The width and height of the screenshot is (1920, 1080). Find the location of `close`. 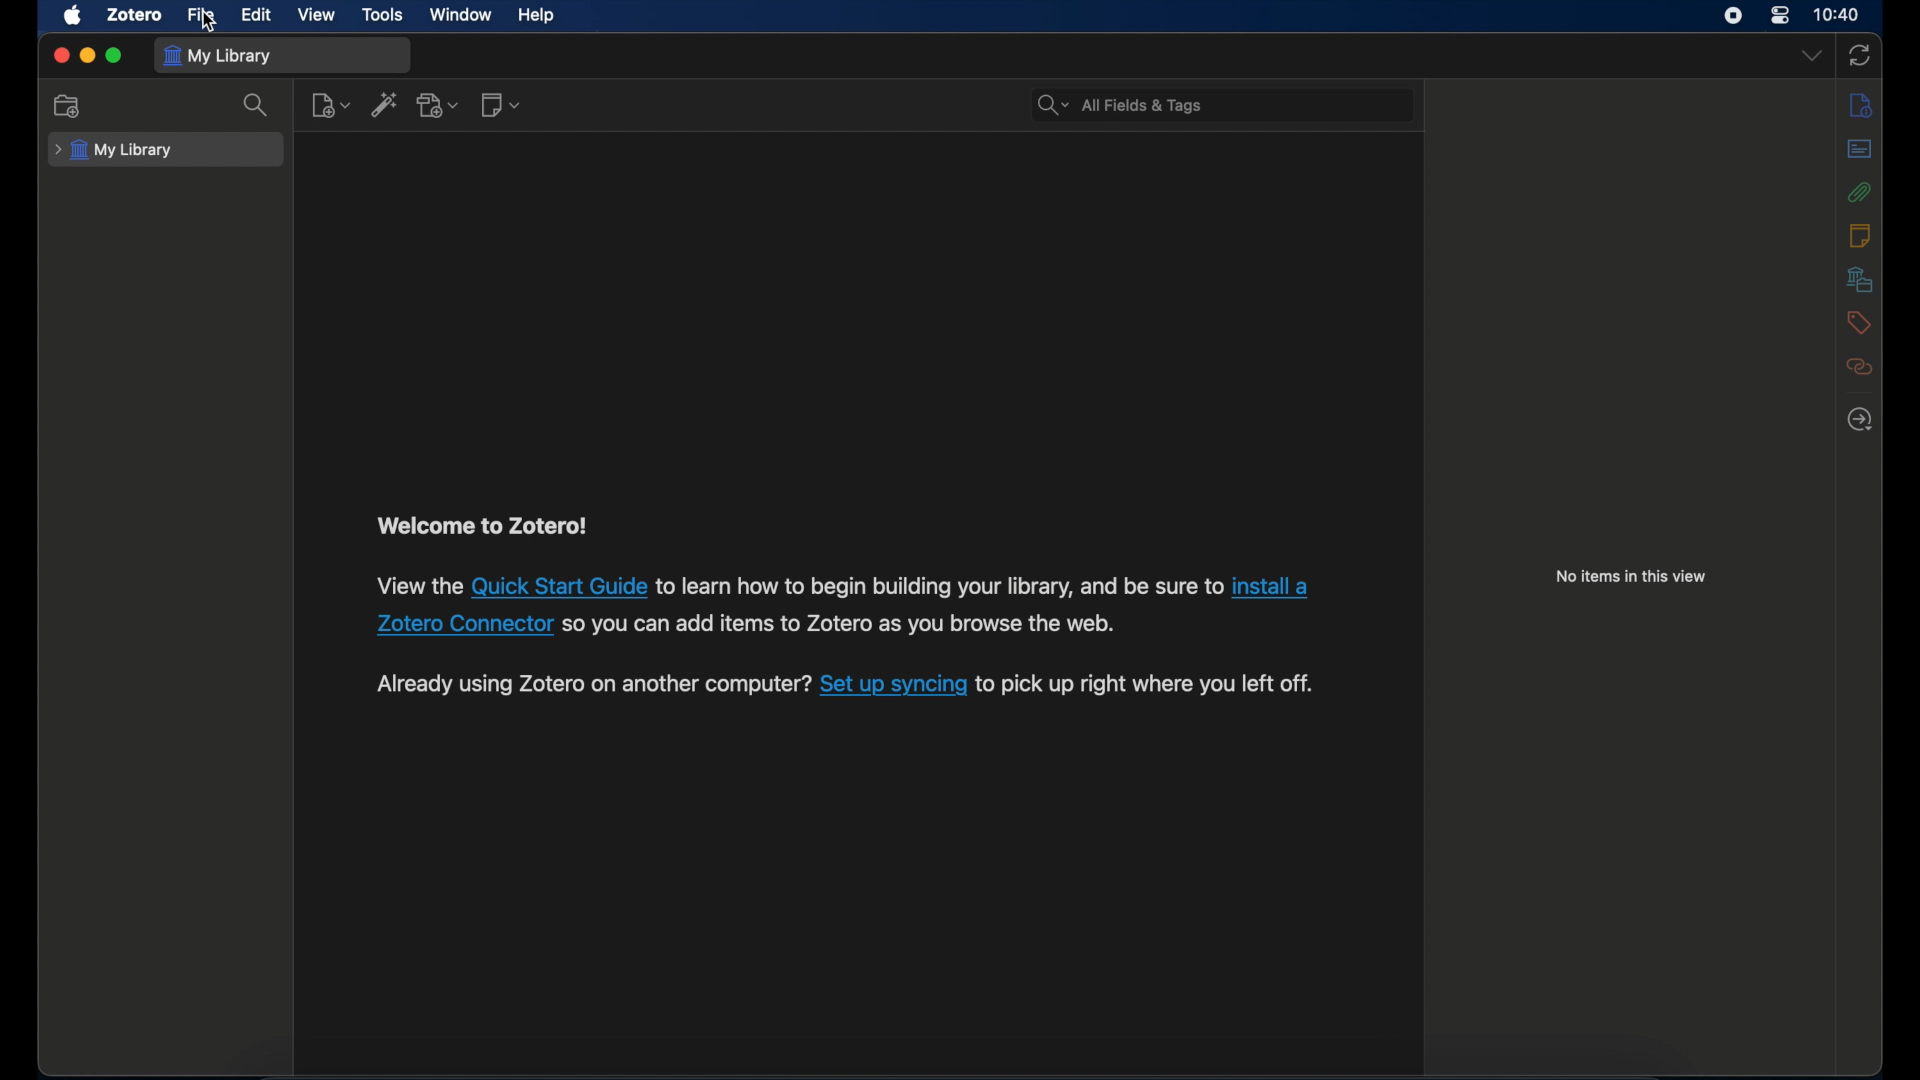

close is located at coordinates (60, 57).